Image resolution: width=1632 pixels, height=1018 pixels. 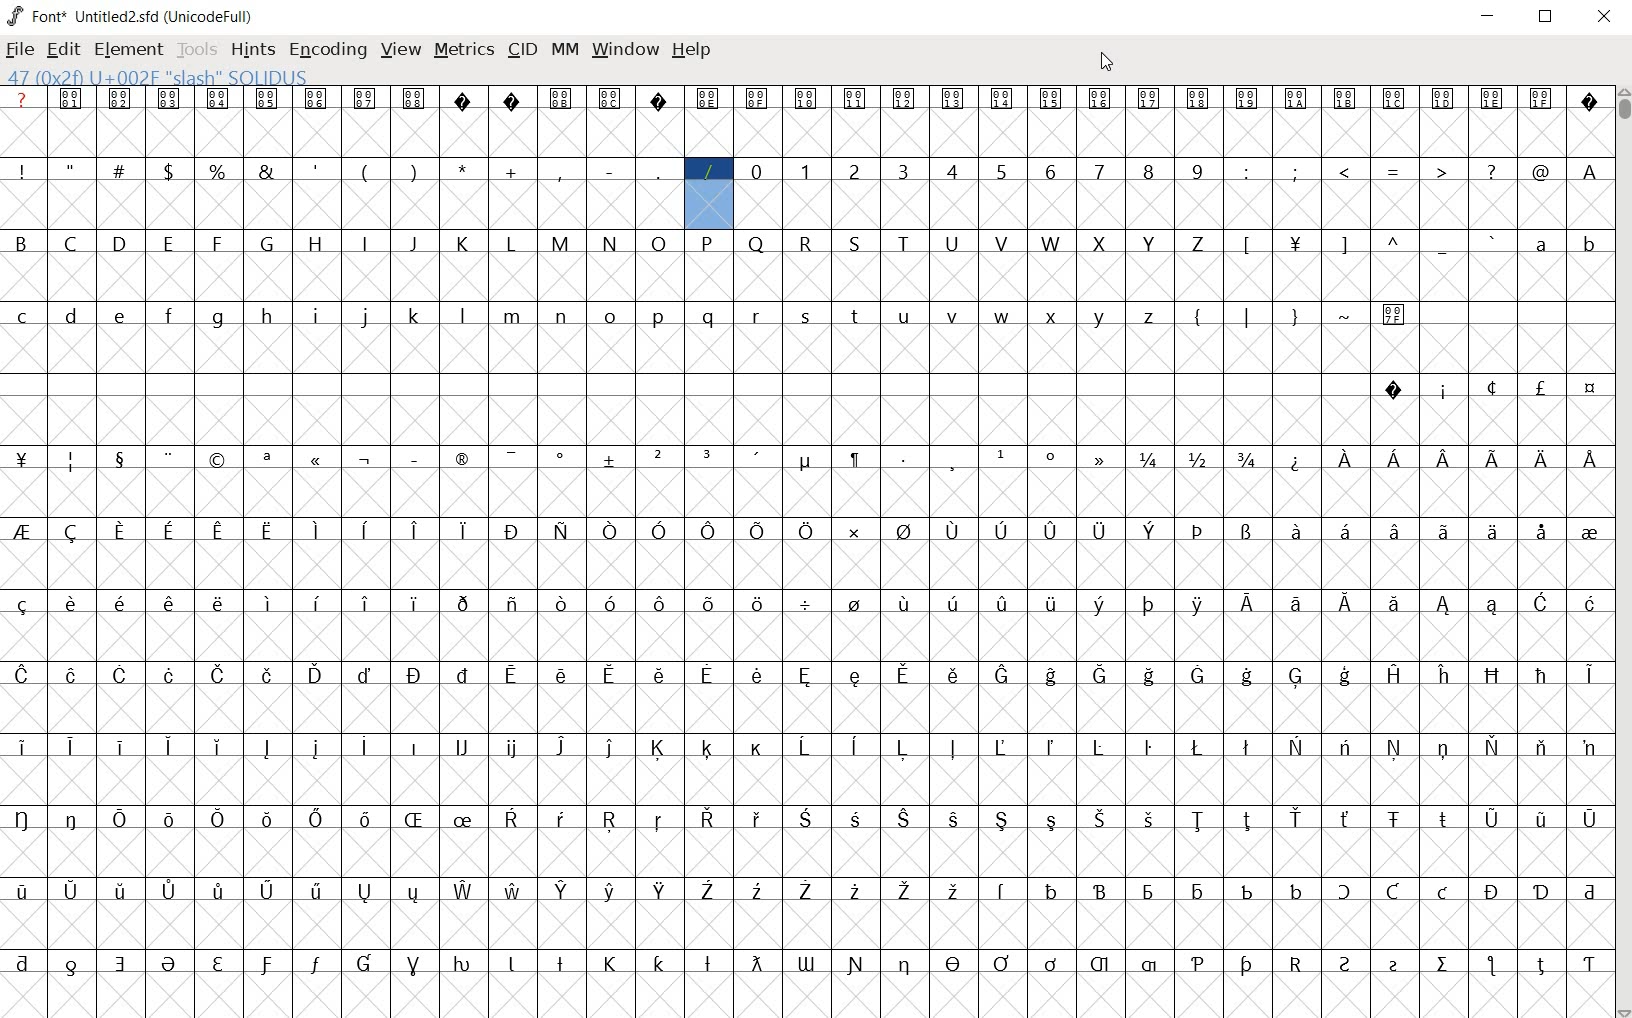 I want to click on glyph, so click(x=660, y=604).